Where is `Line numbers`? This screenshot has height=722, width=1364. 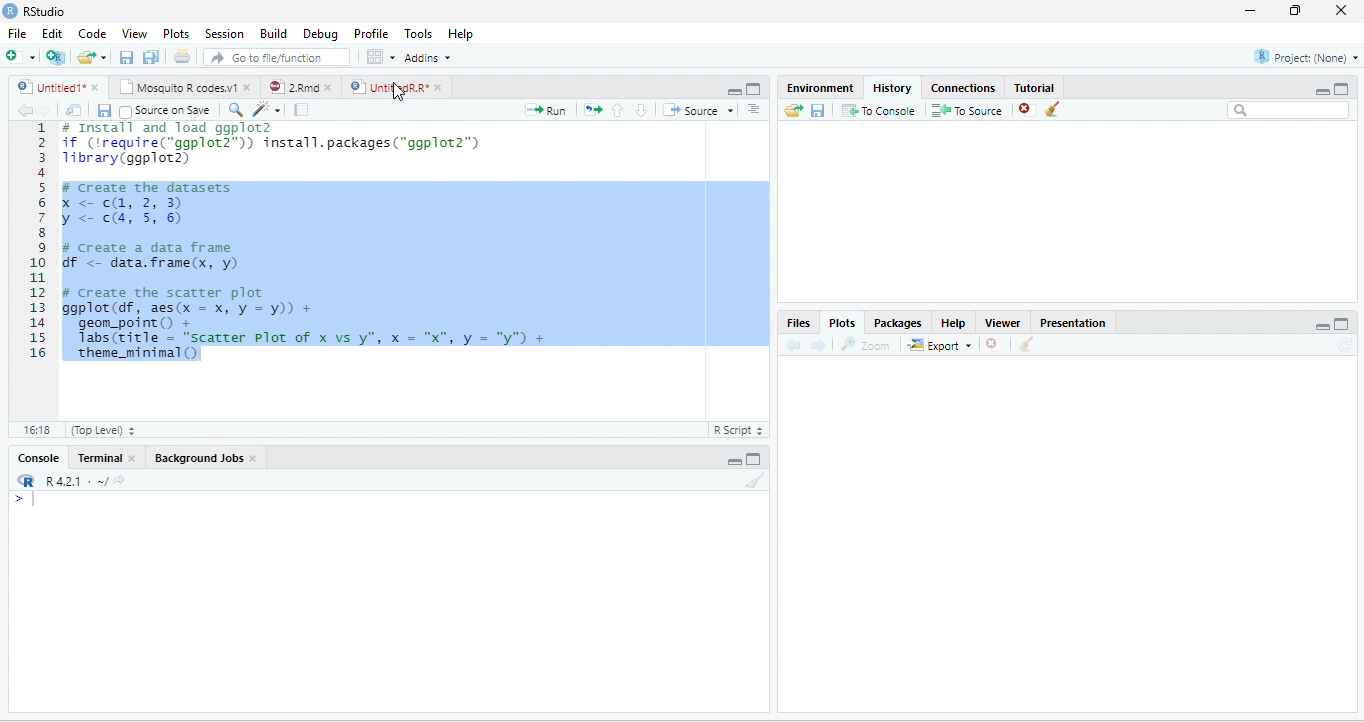
Line numbers is located at coordinates (36, 243).